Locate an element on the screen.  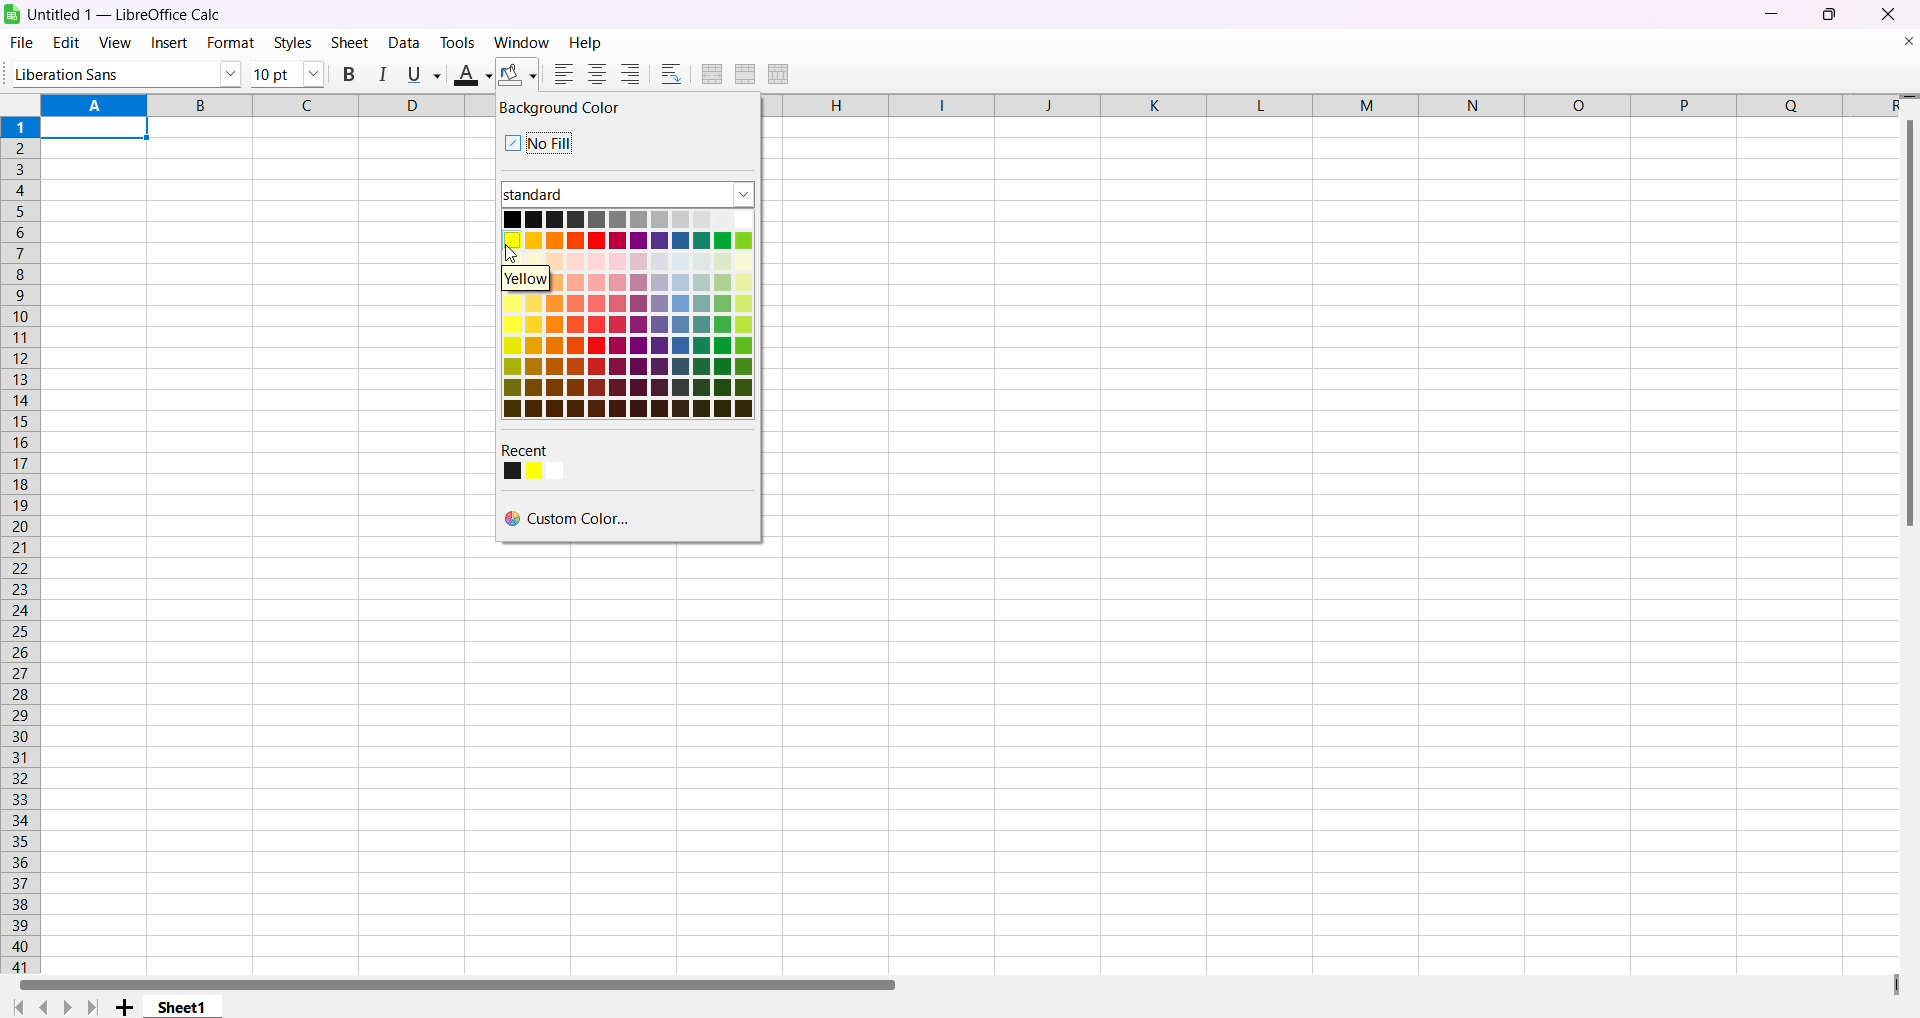
font name is located at coordinates (121, 72).